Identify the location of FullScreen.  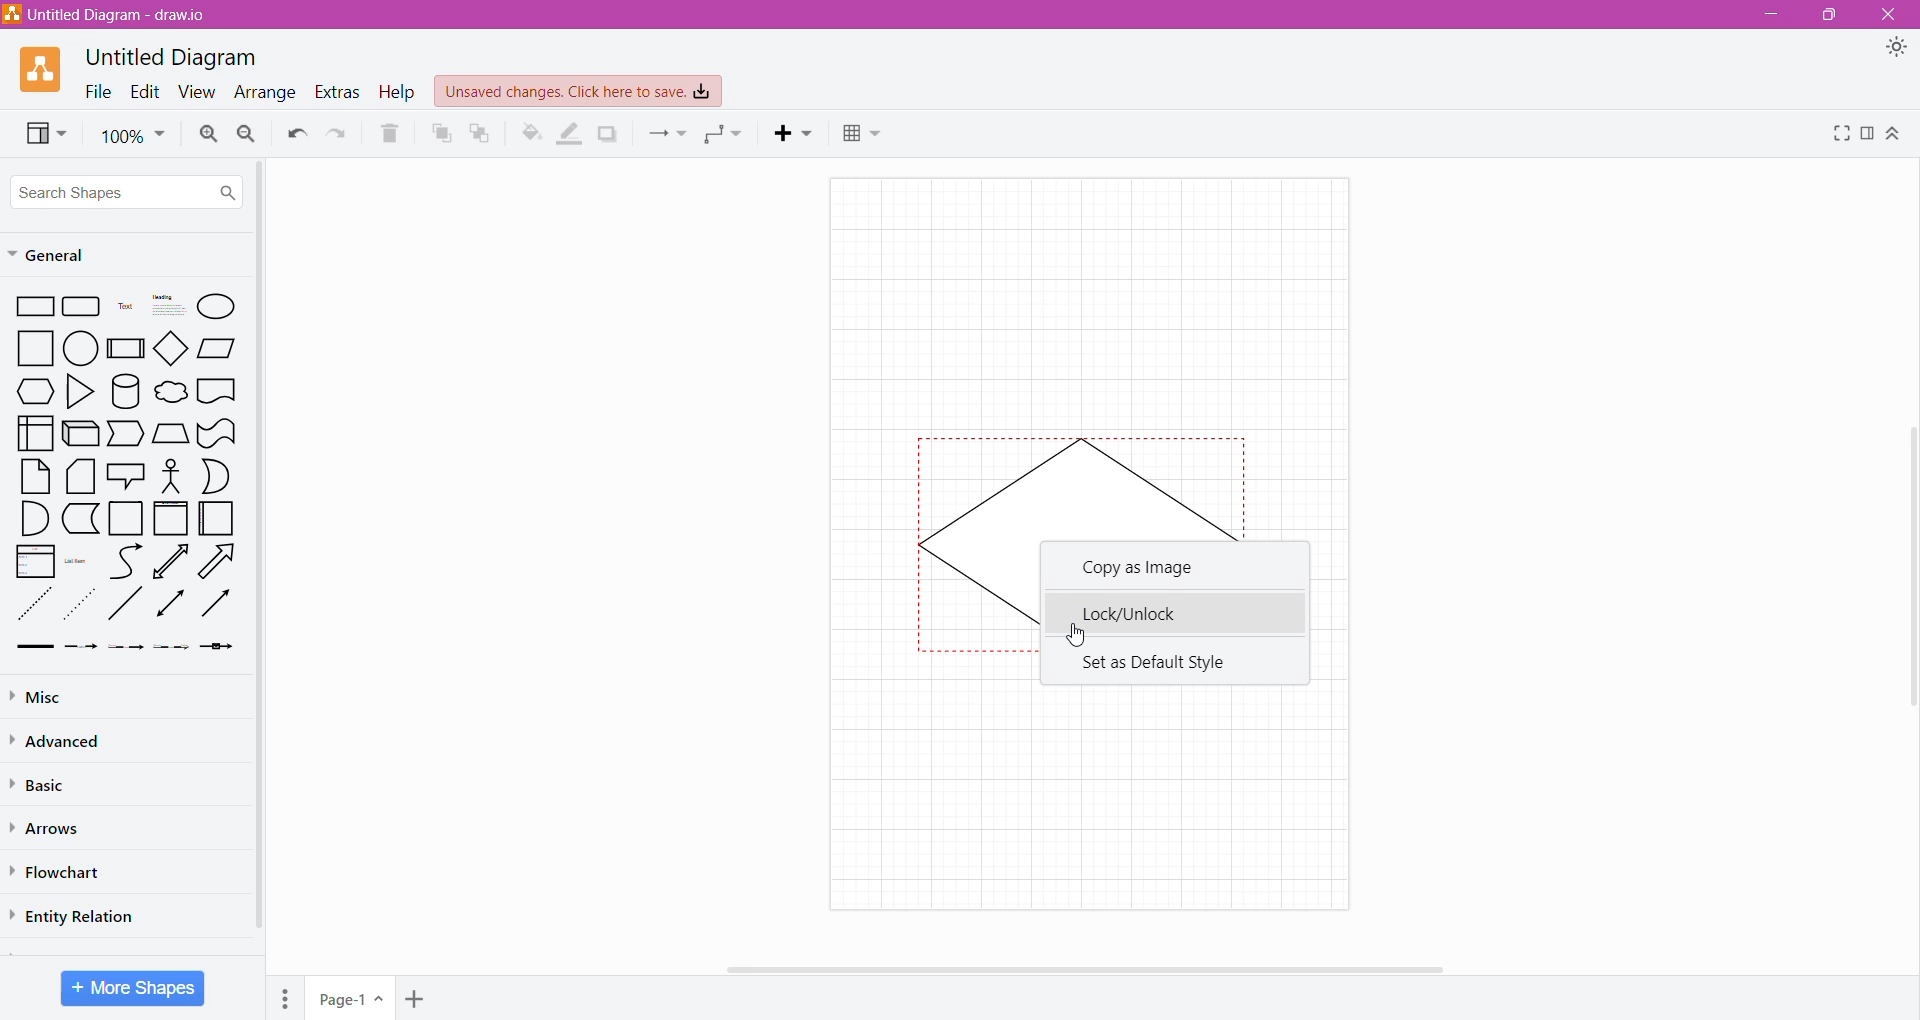
(1839, 133).